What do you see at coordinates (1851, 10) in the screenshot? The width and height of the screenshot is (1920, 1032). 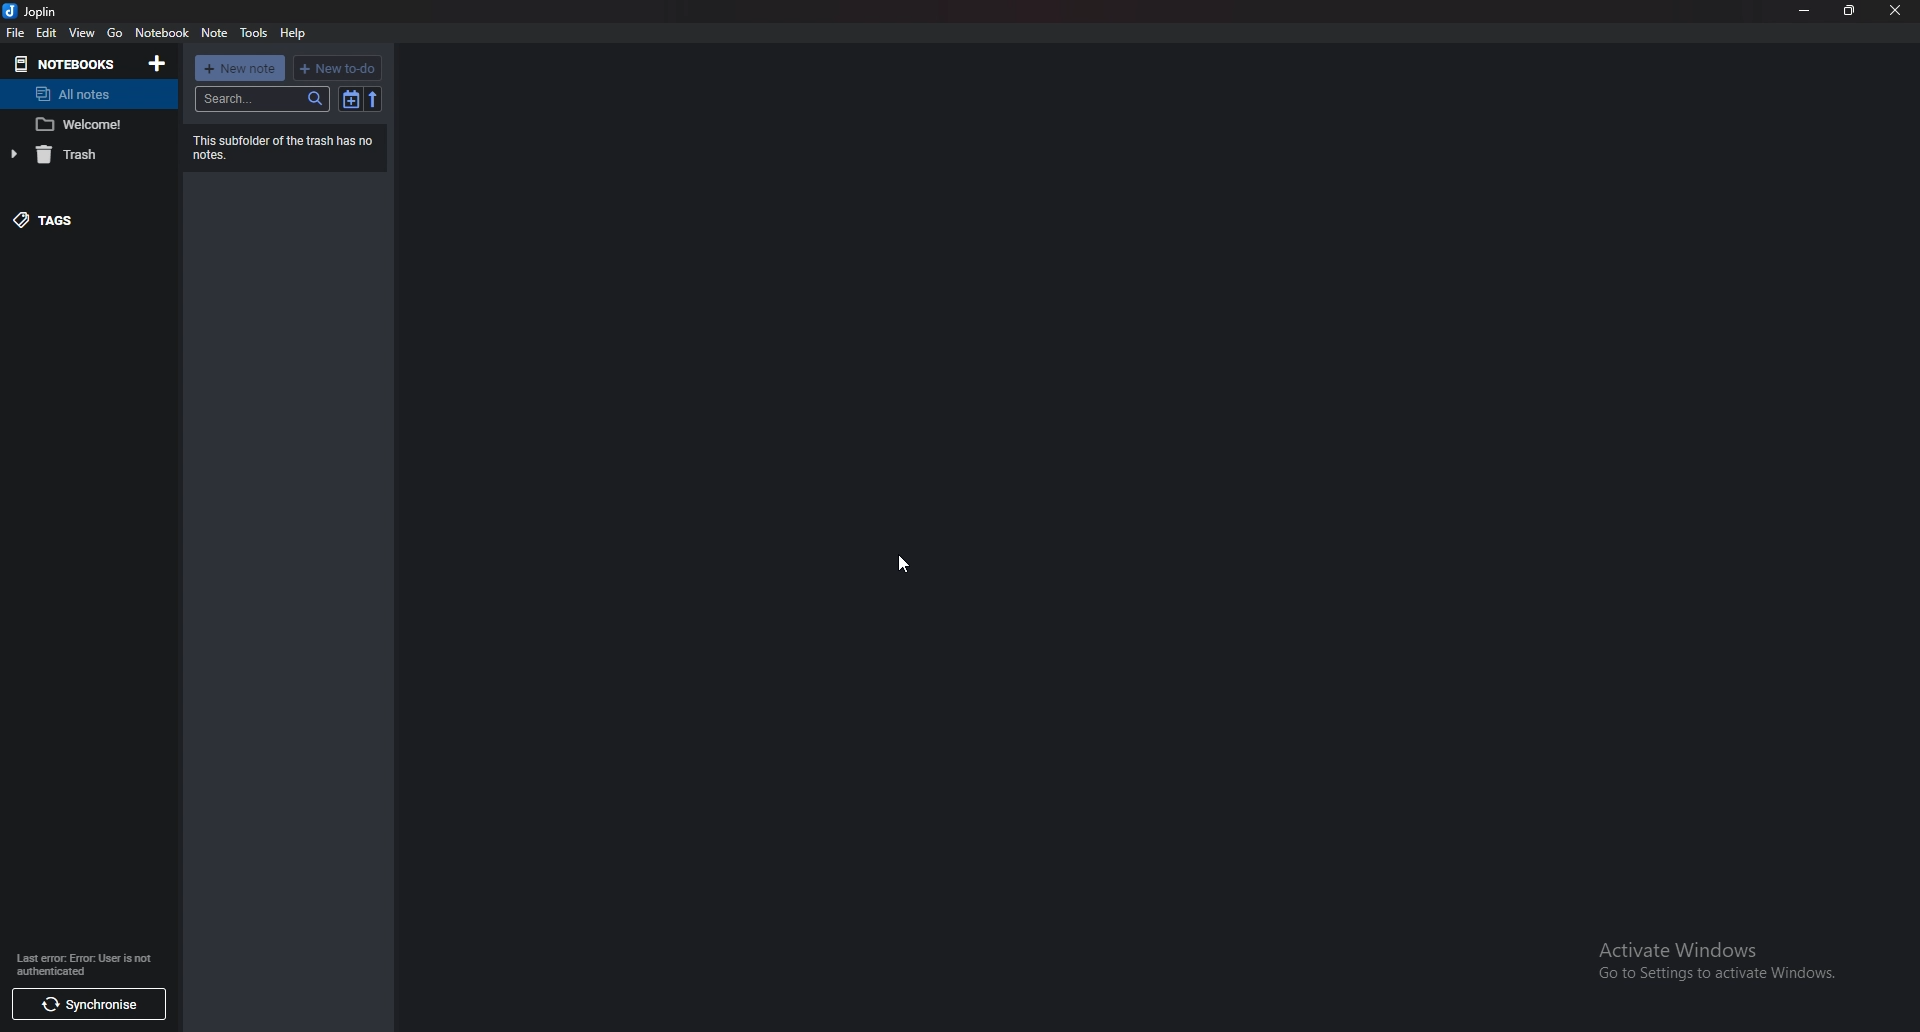 I see `Resize` at bounding box center [1851, 10].